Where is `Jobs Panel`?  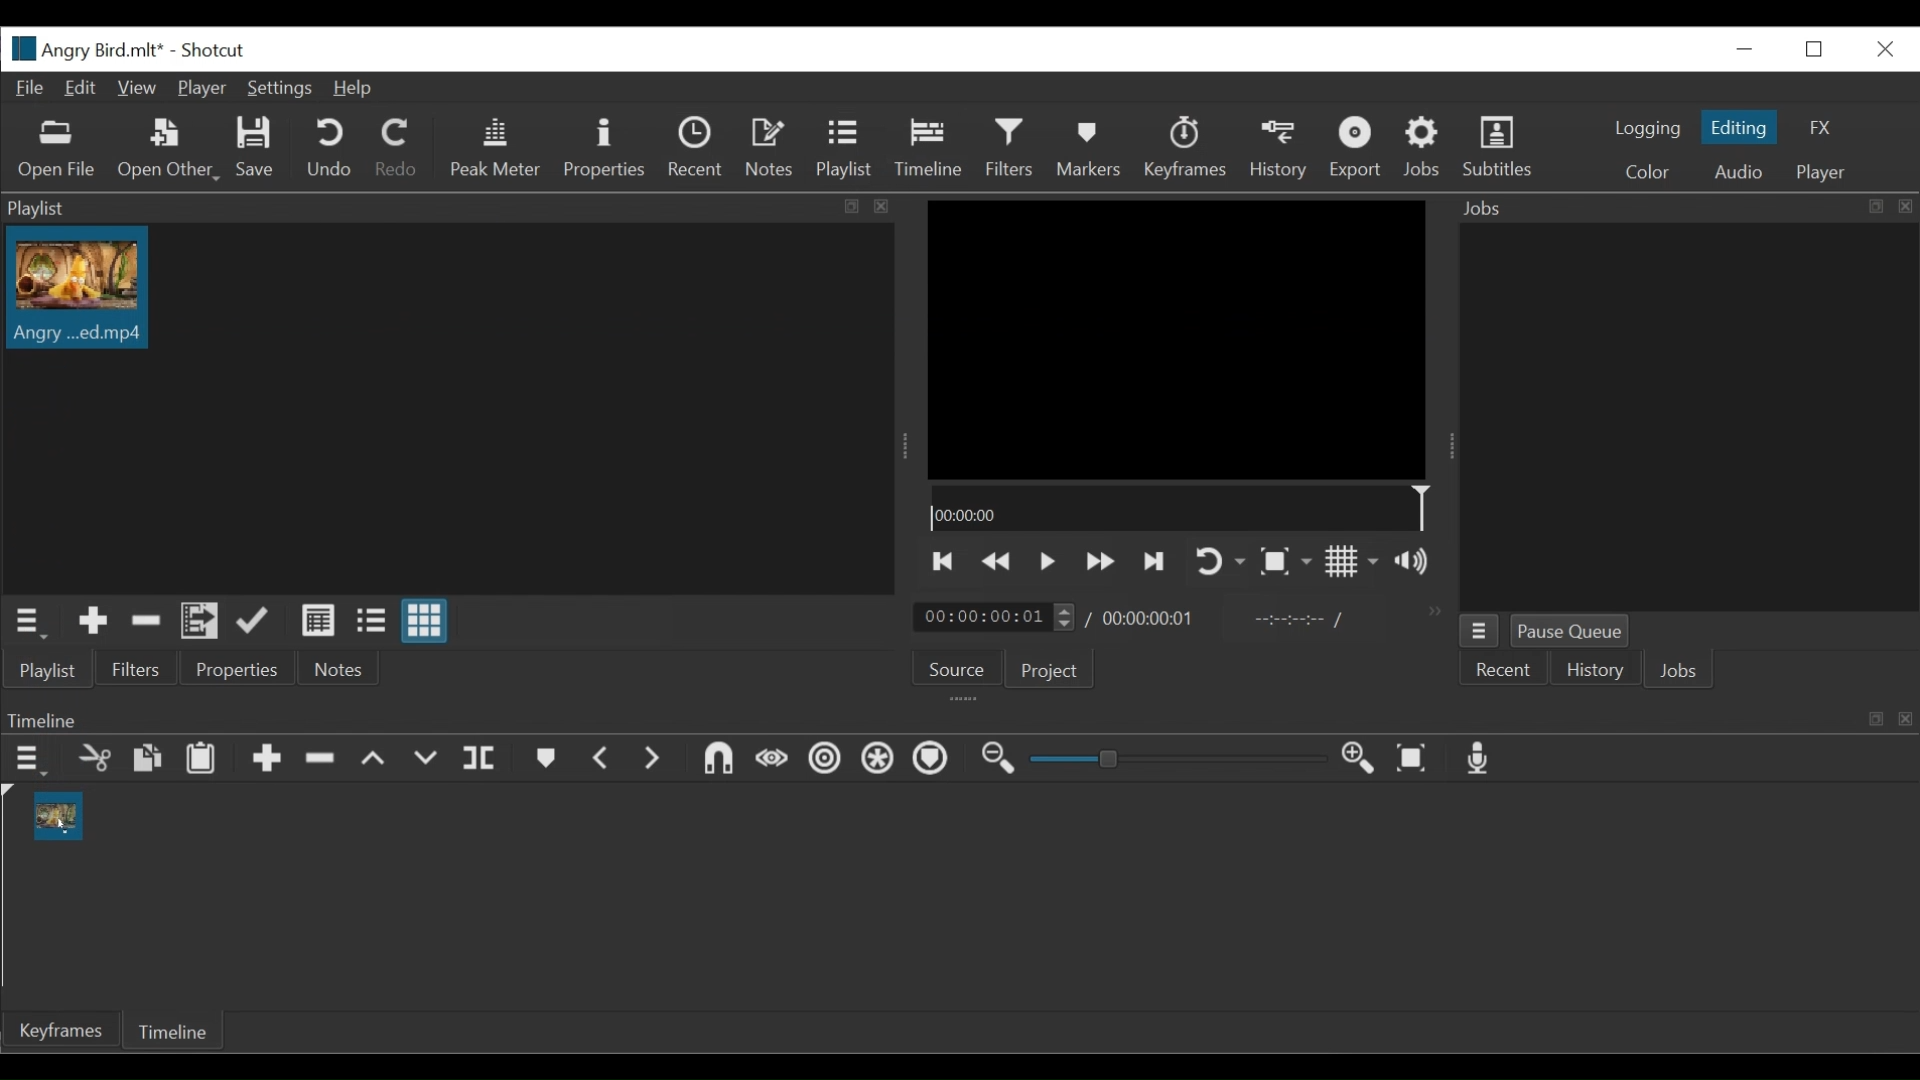 Jobs Panel is located at coordinates (1683, 413).